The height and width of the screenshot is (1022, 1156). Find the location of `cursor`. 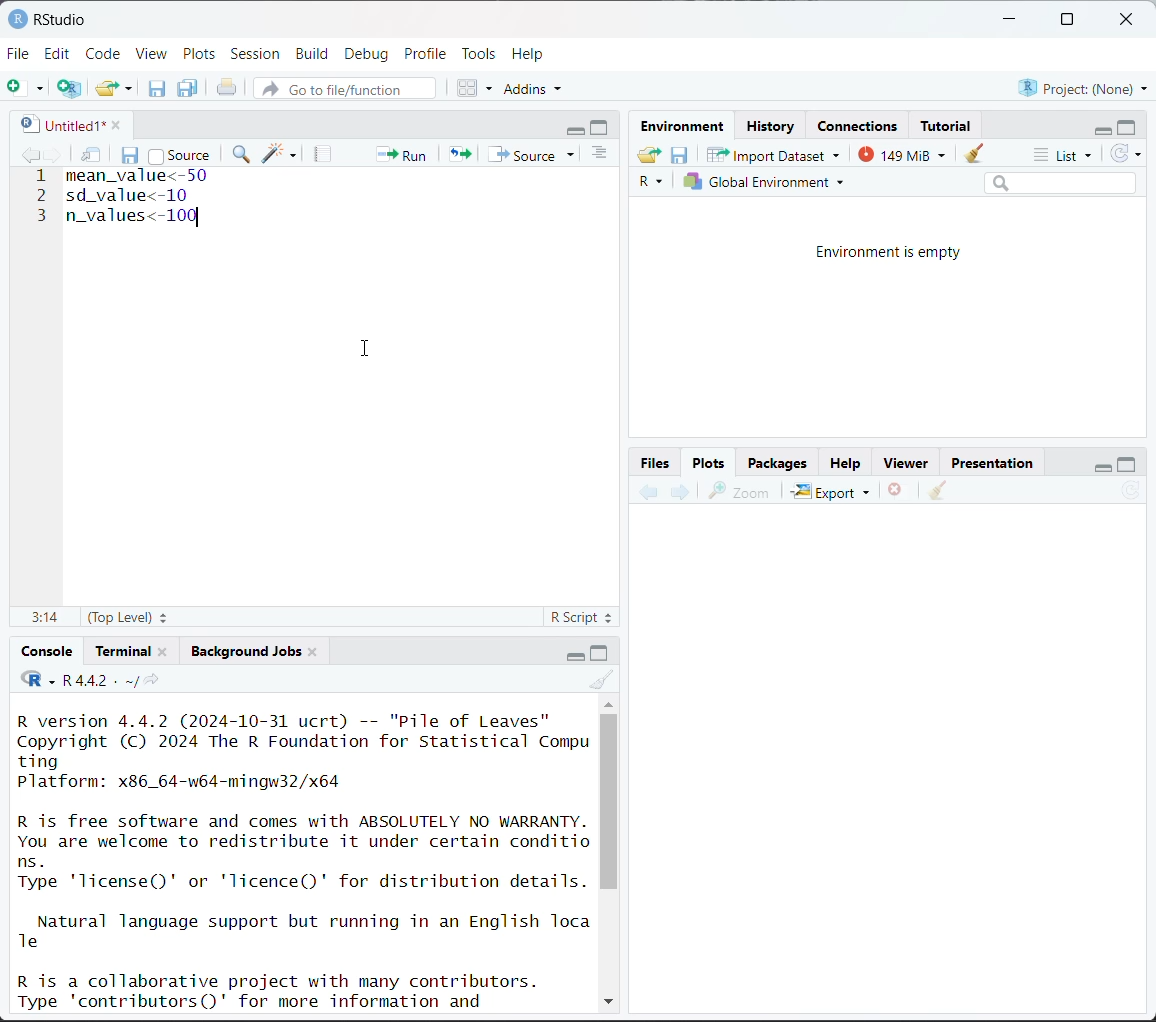

cursor is located at coordinates (369, 349).